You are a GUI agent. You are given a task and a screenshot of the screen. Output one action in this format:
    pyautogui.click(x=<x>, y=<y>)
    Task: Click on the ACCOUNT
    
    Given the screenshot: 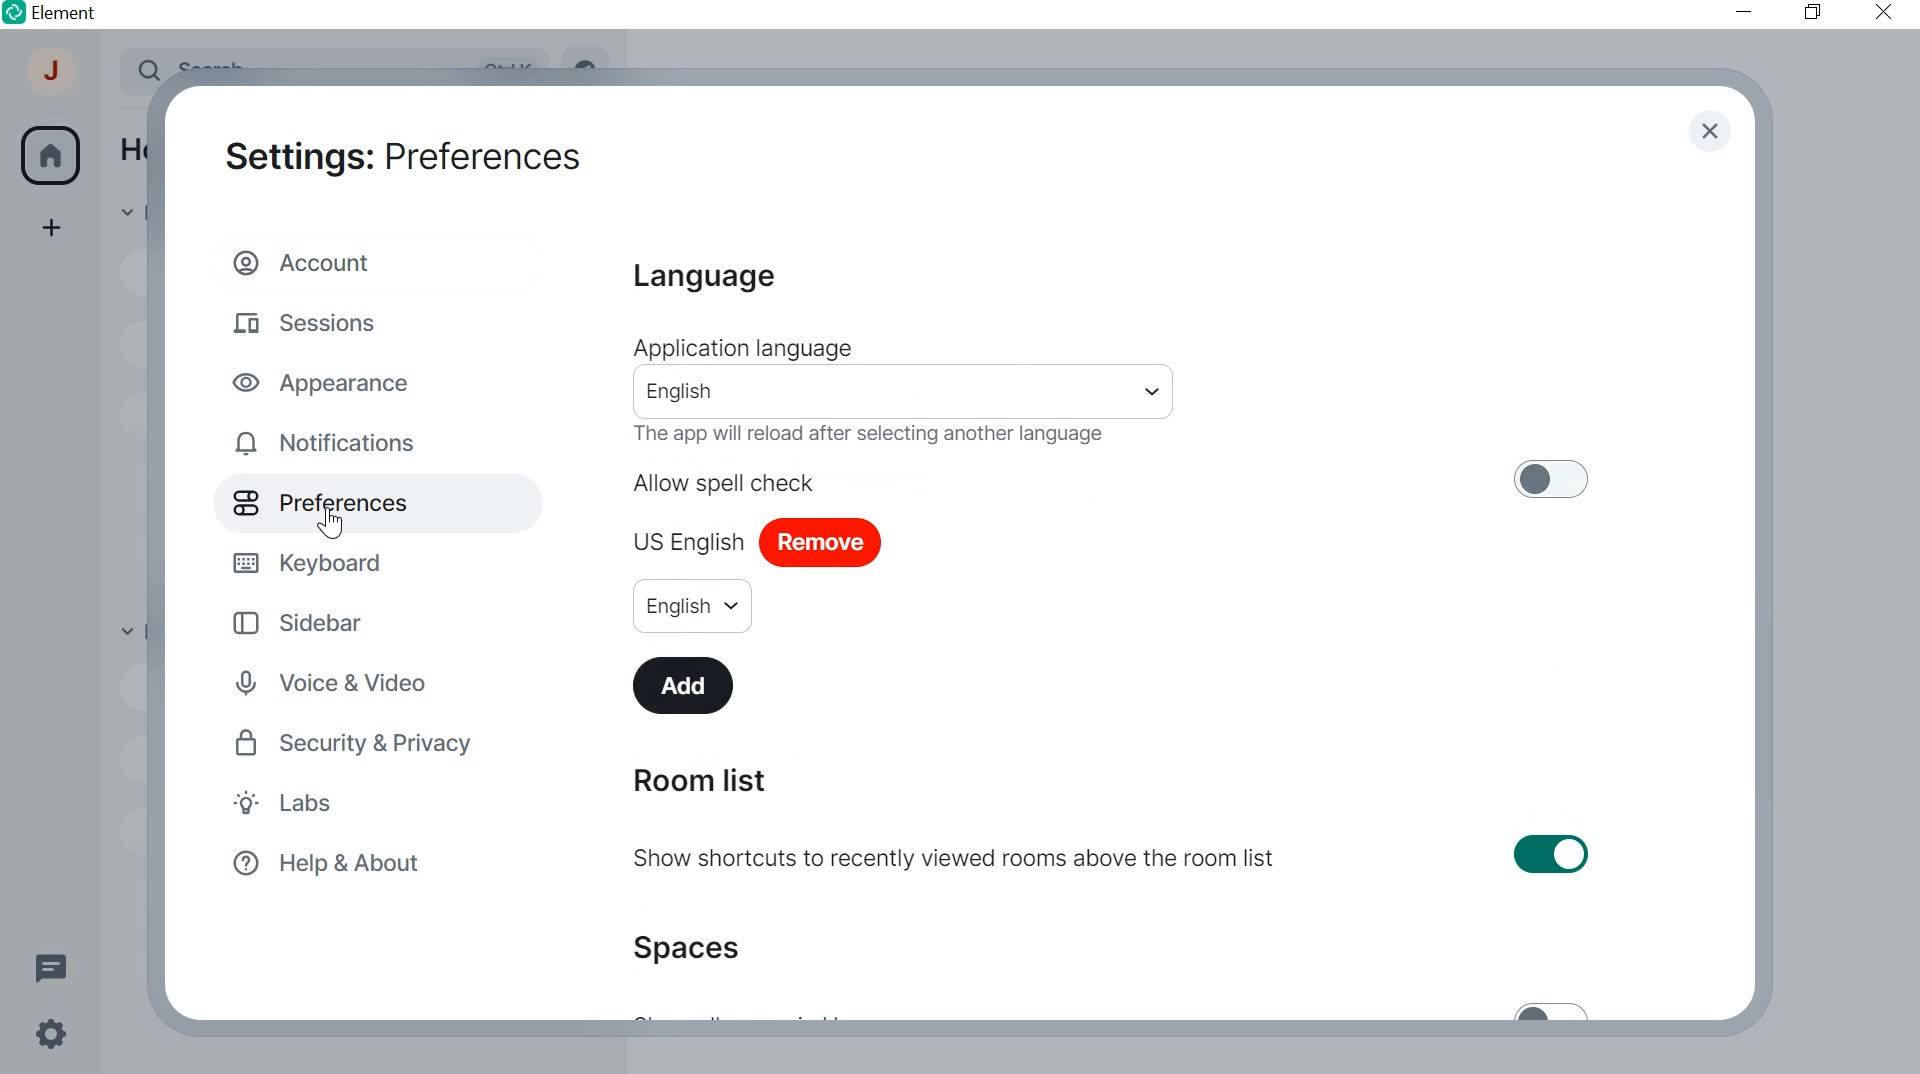 What is the action you would take?
    pyautogui.click(x=53, y=76)
    